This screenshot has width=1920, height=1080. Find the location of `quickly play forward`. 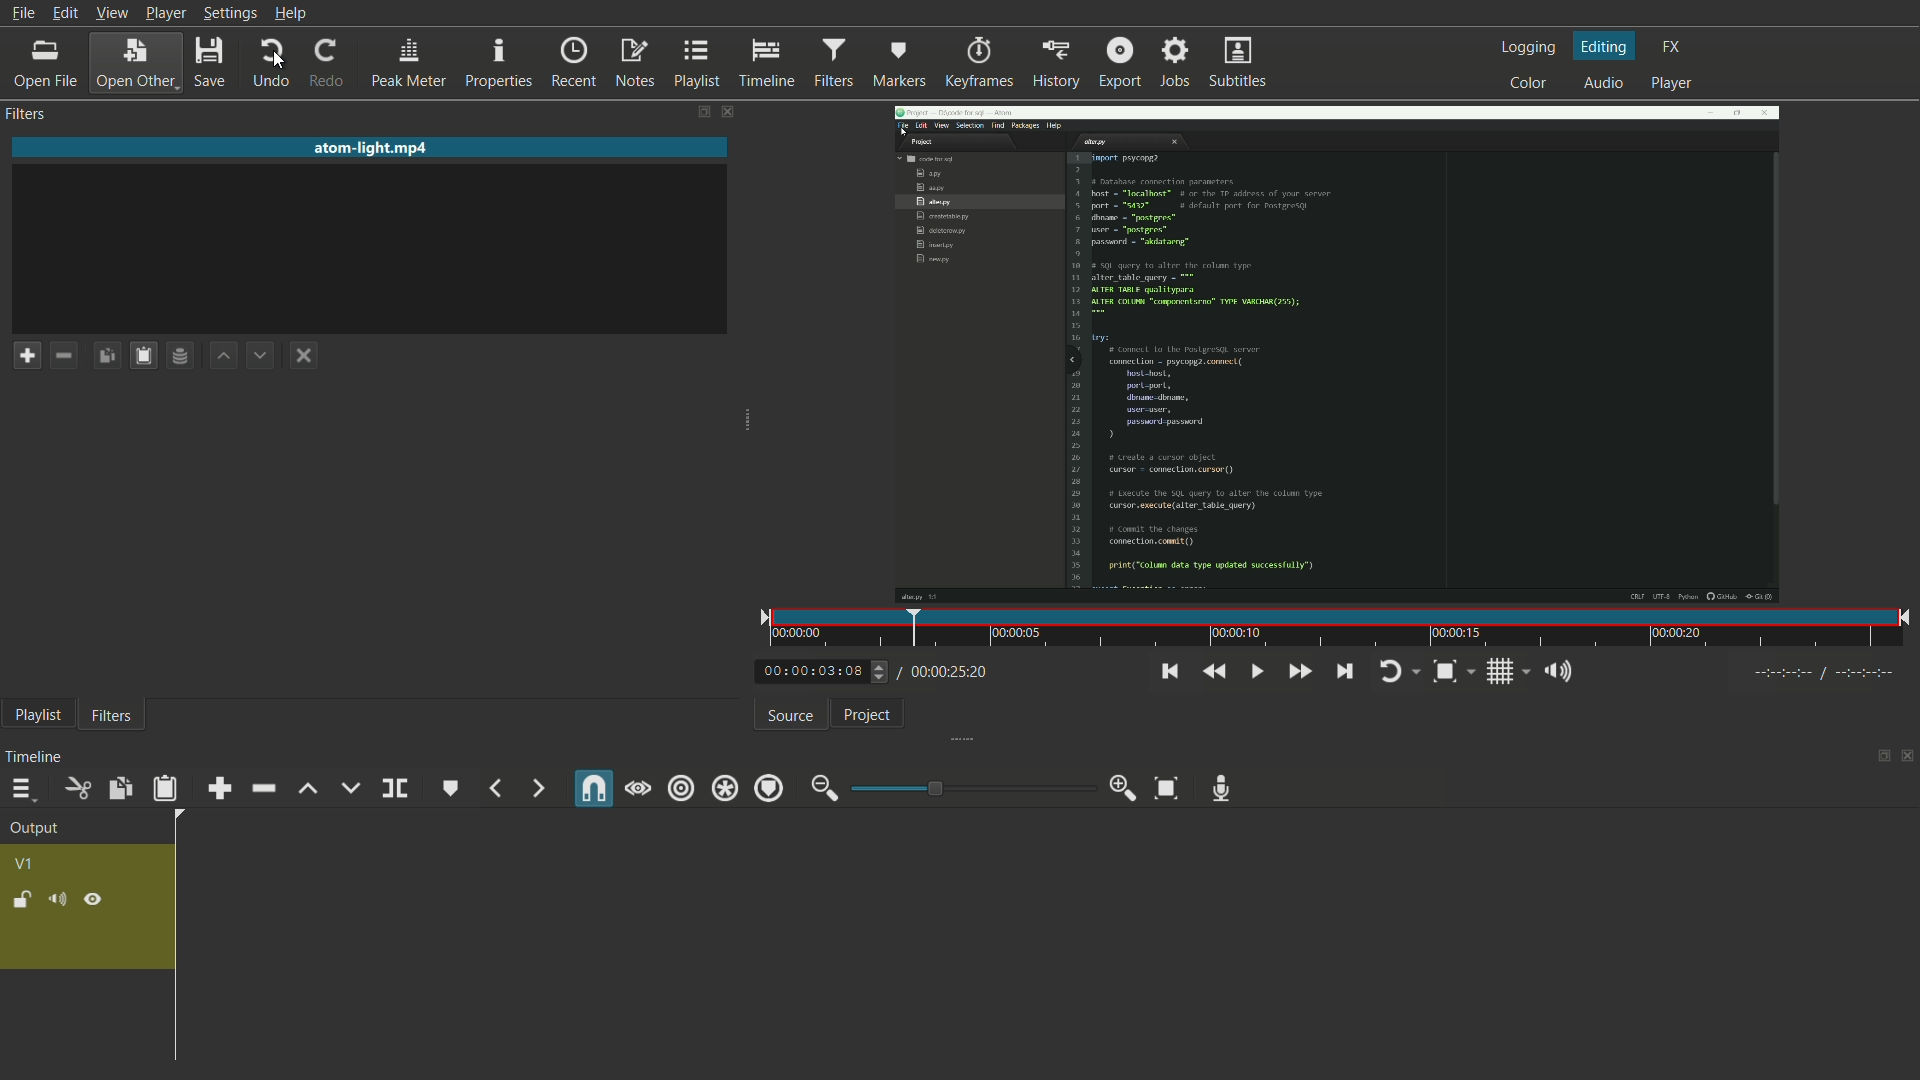

quickly play forward is located at coordinates (1300, 673).